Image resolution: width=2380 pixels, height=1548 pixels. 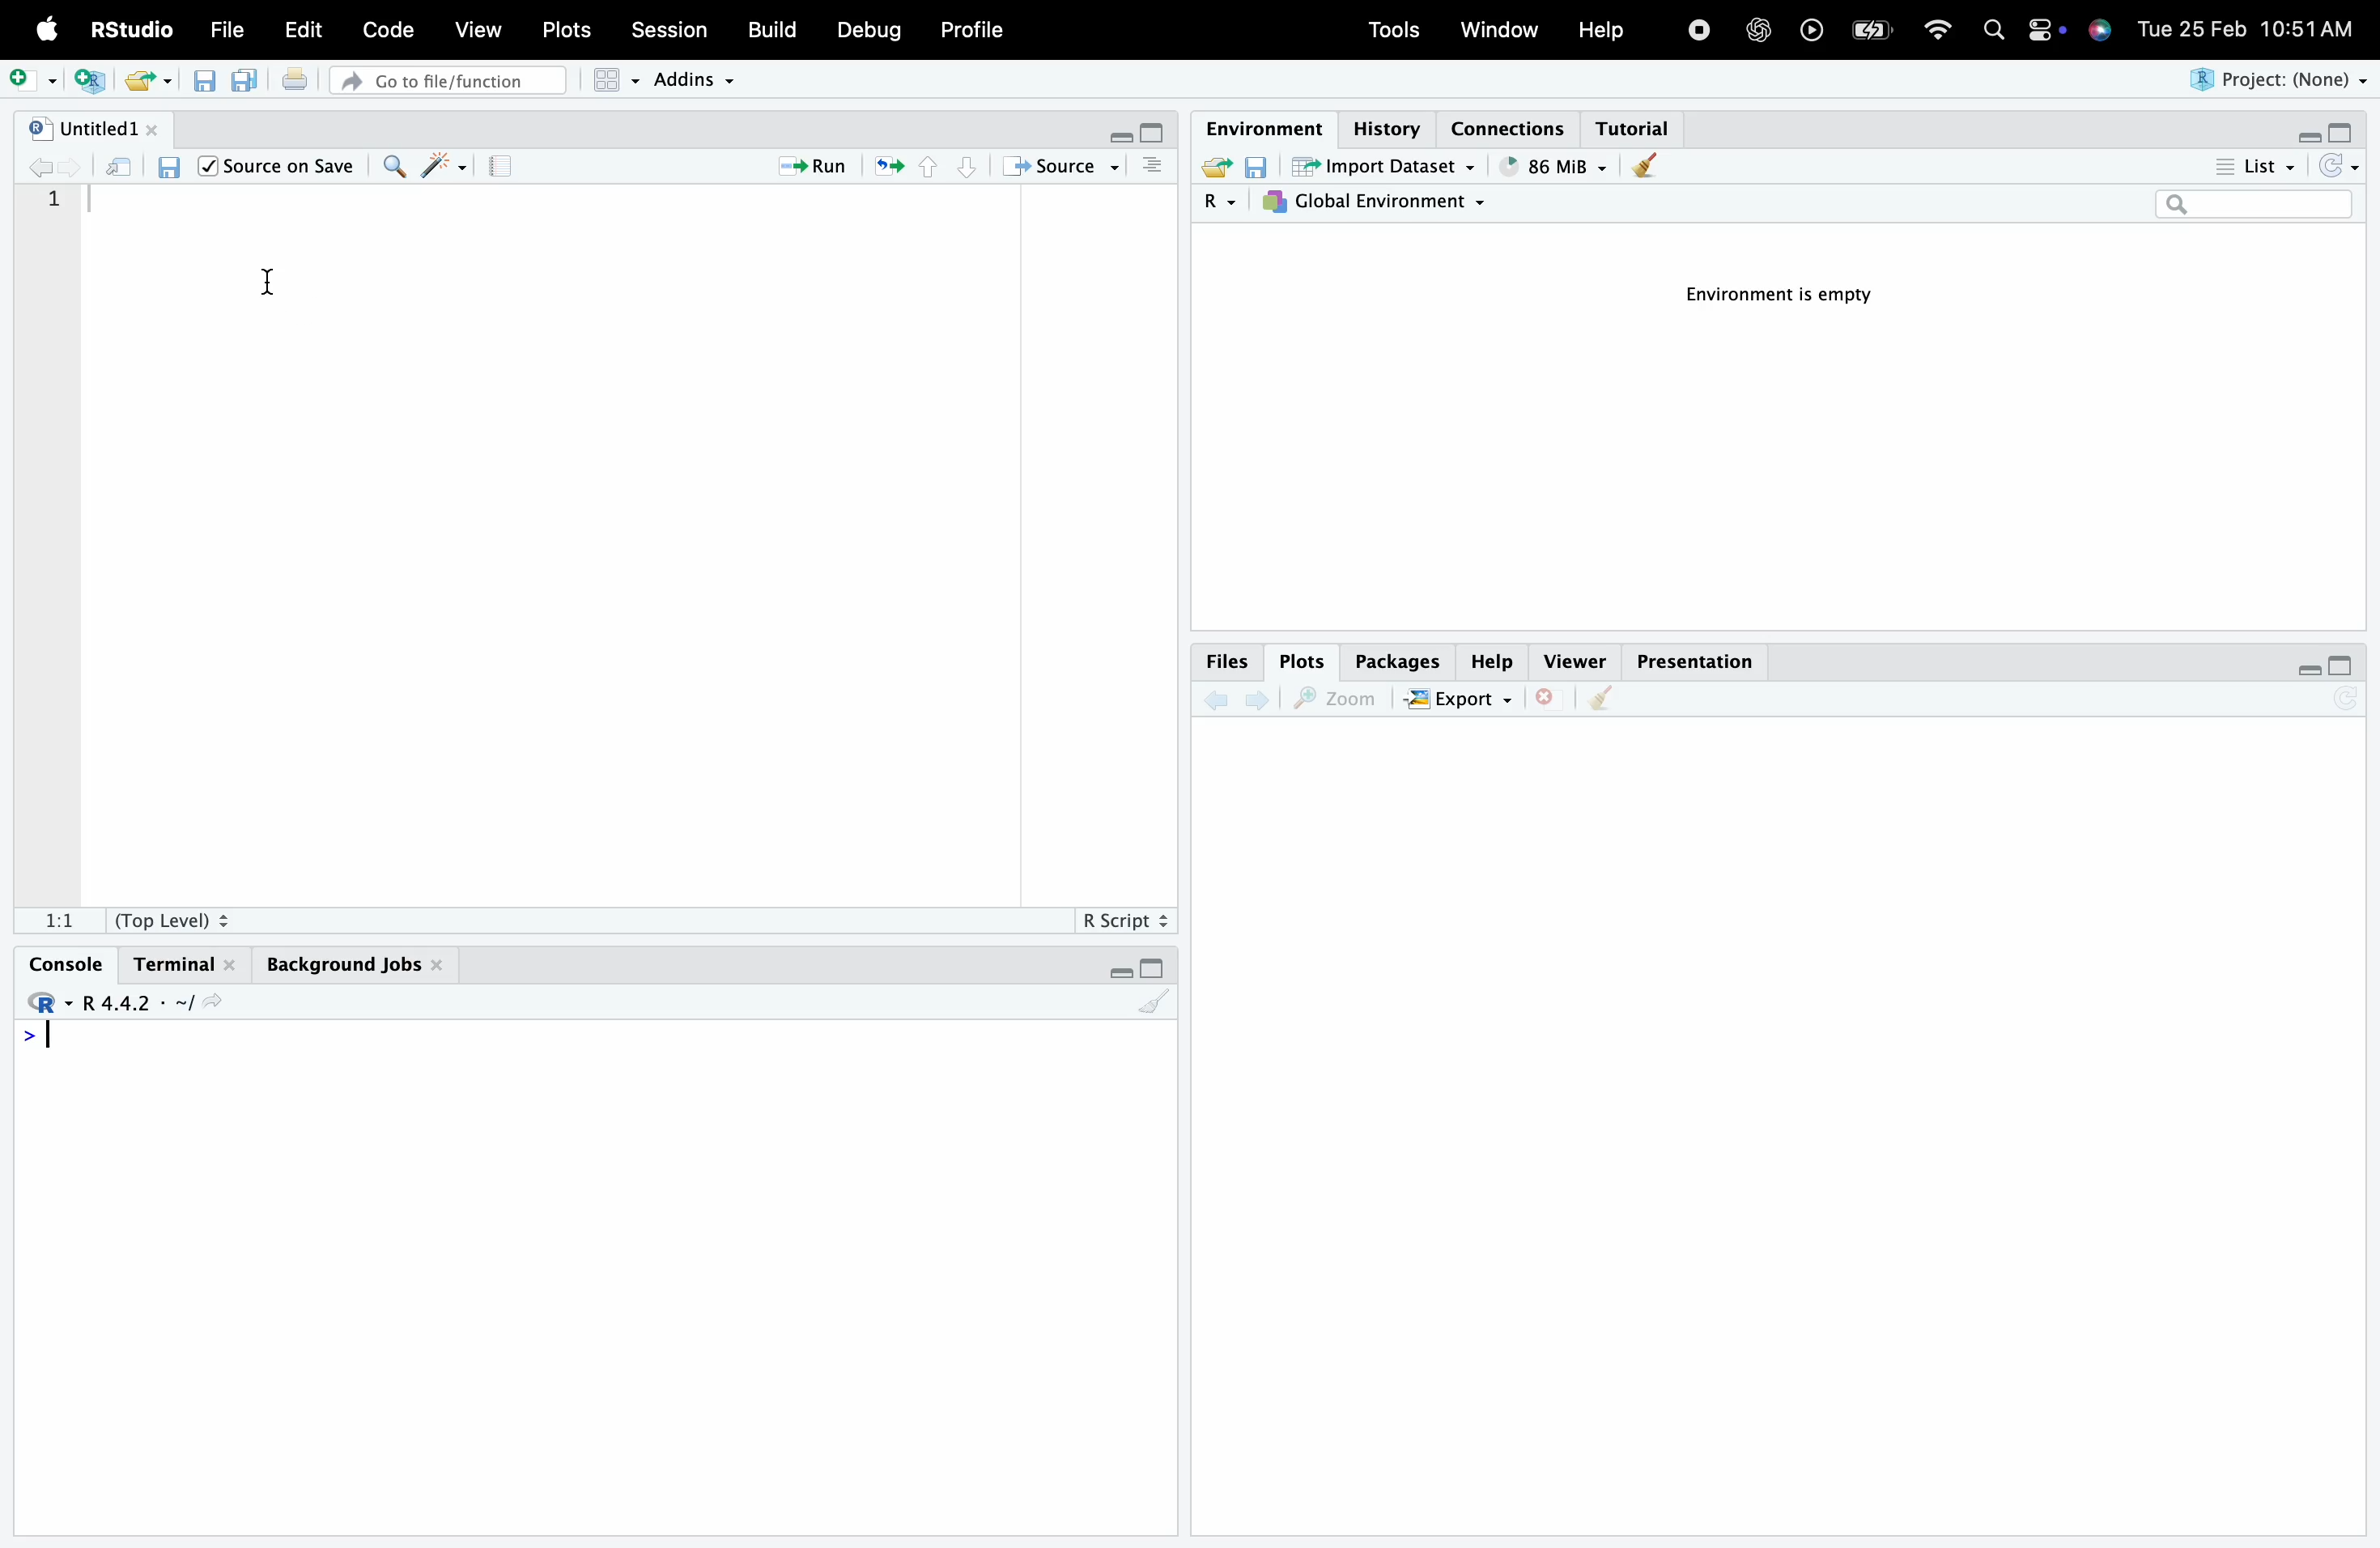 What do you see at coordinates (94, 81) in the screenshot?
I see `new script` at bounding box center [94, 81].